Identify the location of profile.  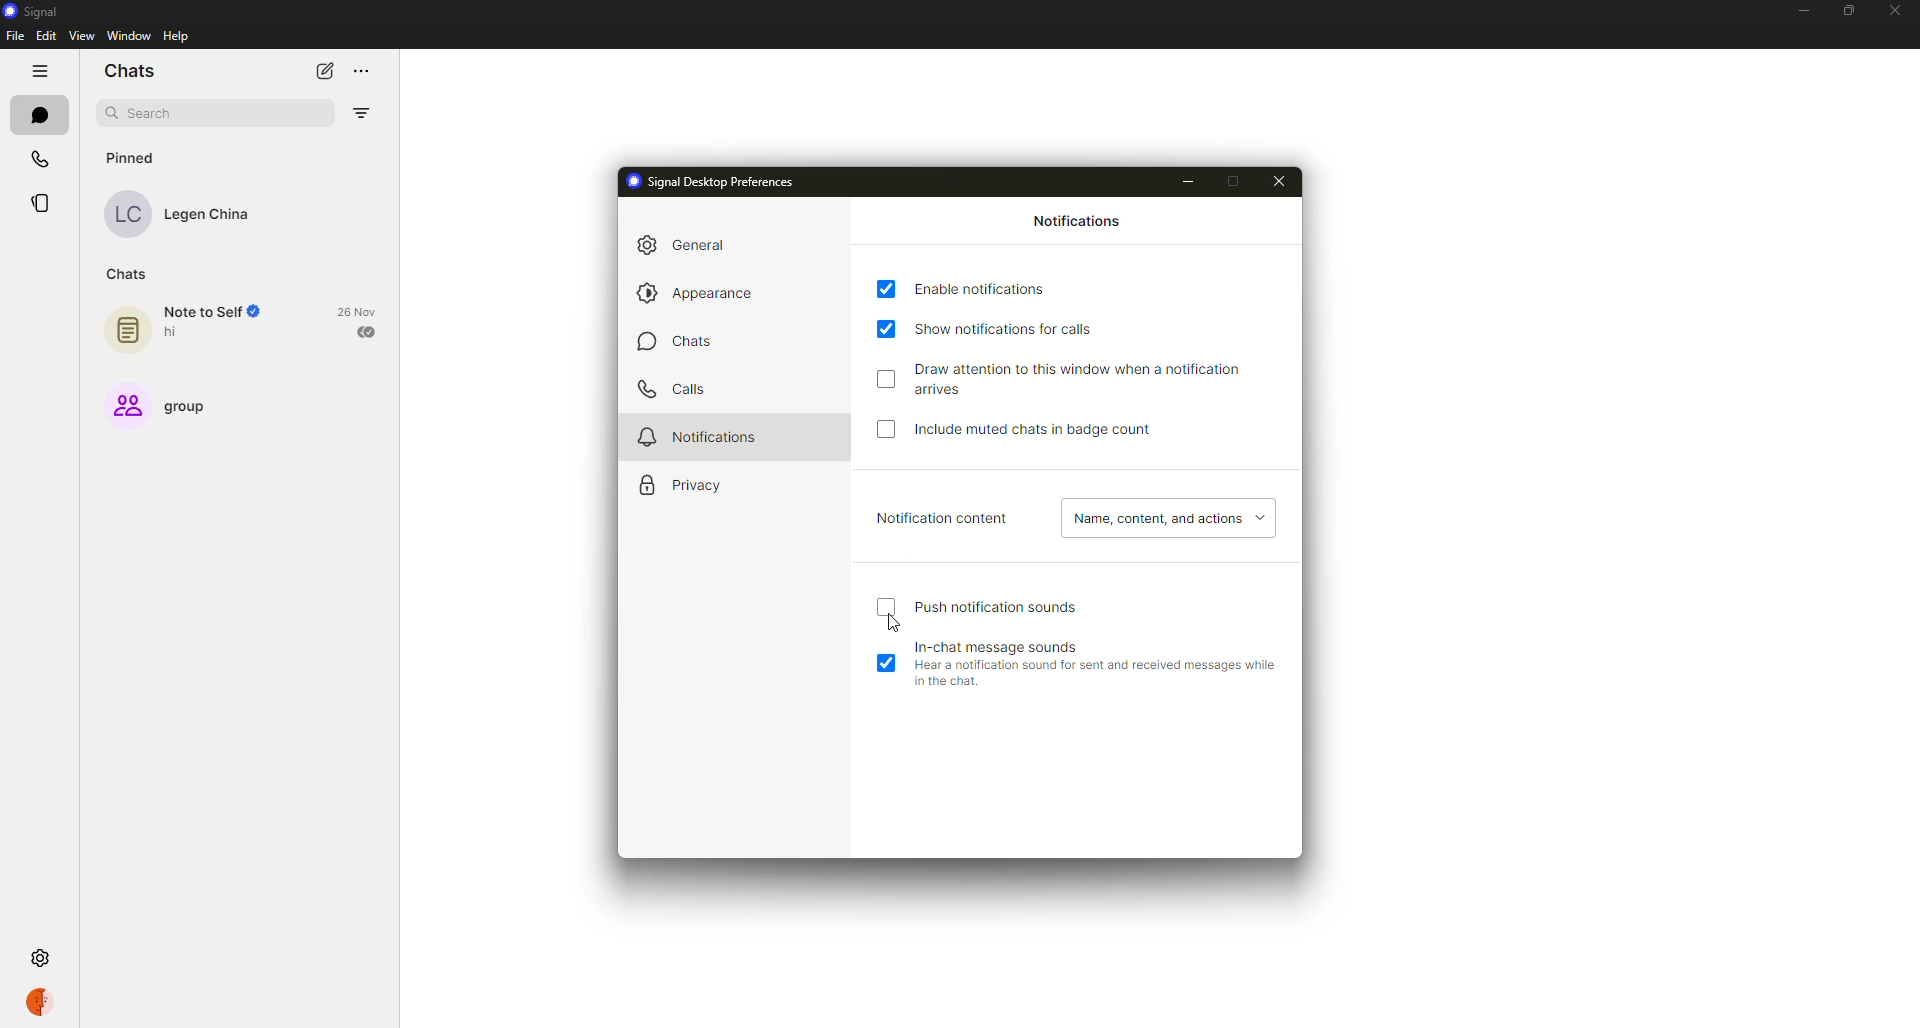
(45, 1004).